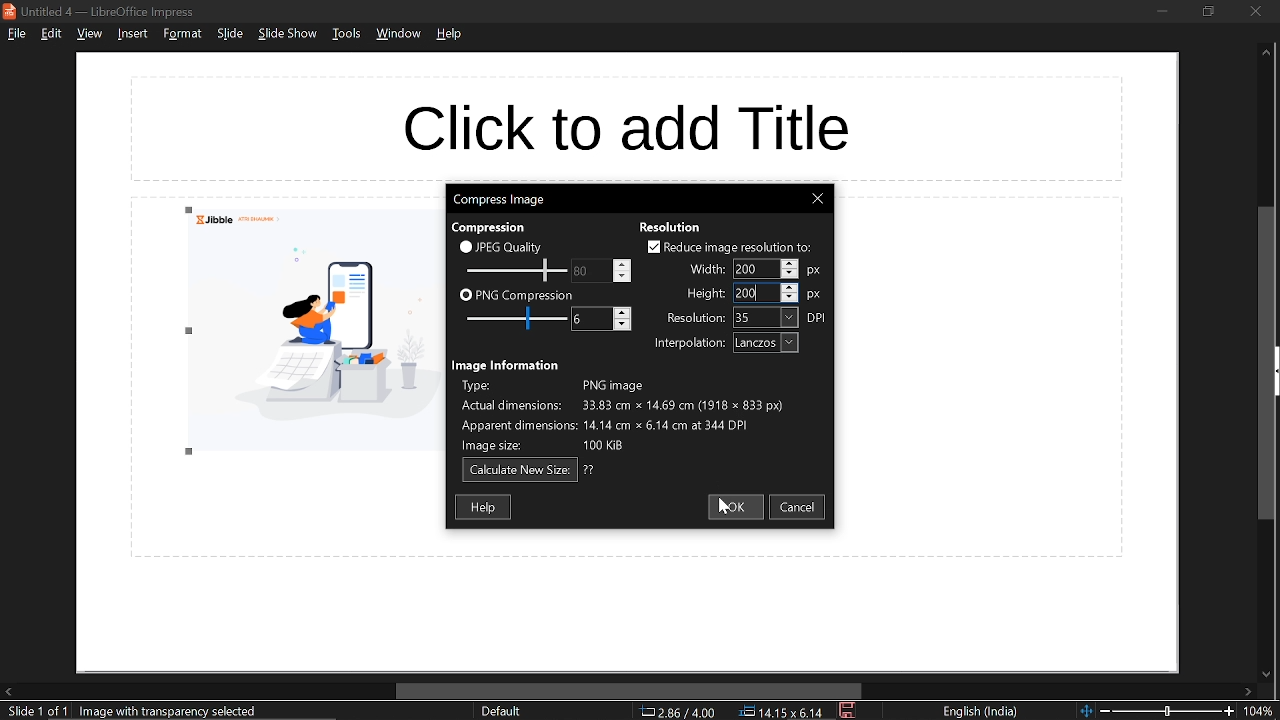 The height and width of the screenshot is (720, 1280). What do you see at coordinates (699, 293) in the screenshot?
I see `height` at bounding box center [699, 293].